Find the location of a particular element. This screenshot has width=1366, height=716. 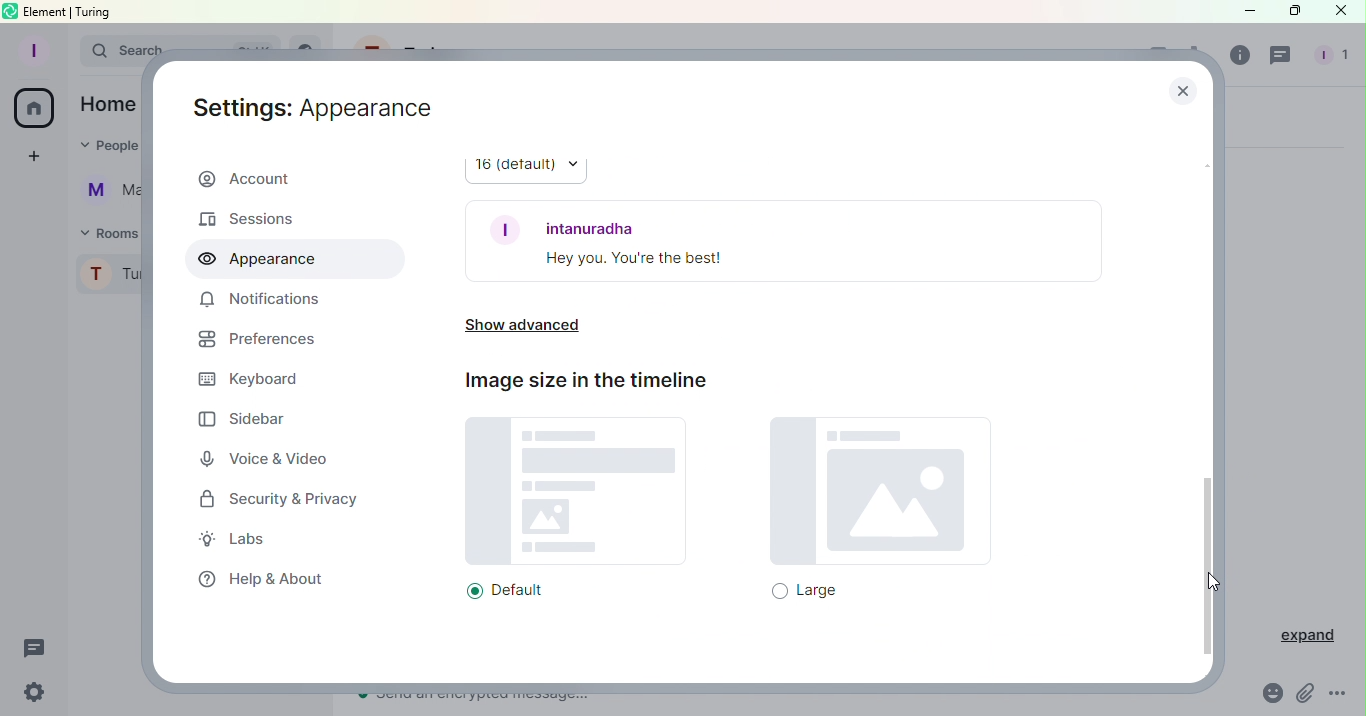

Search is located at coordinates (112, 53).